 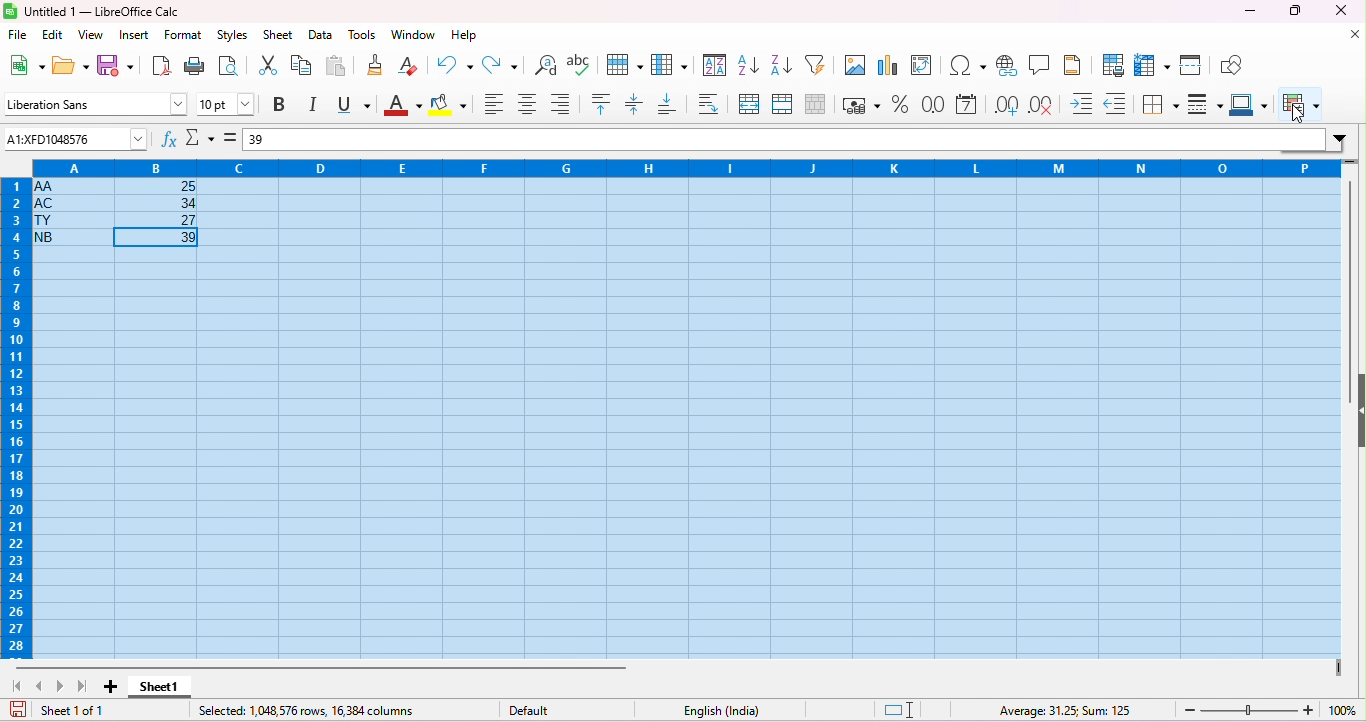 I want to click on format as date, so click(x=968, y=105).